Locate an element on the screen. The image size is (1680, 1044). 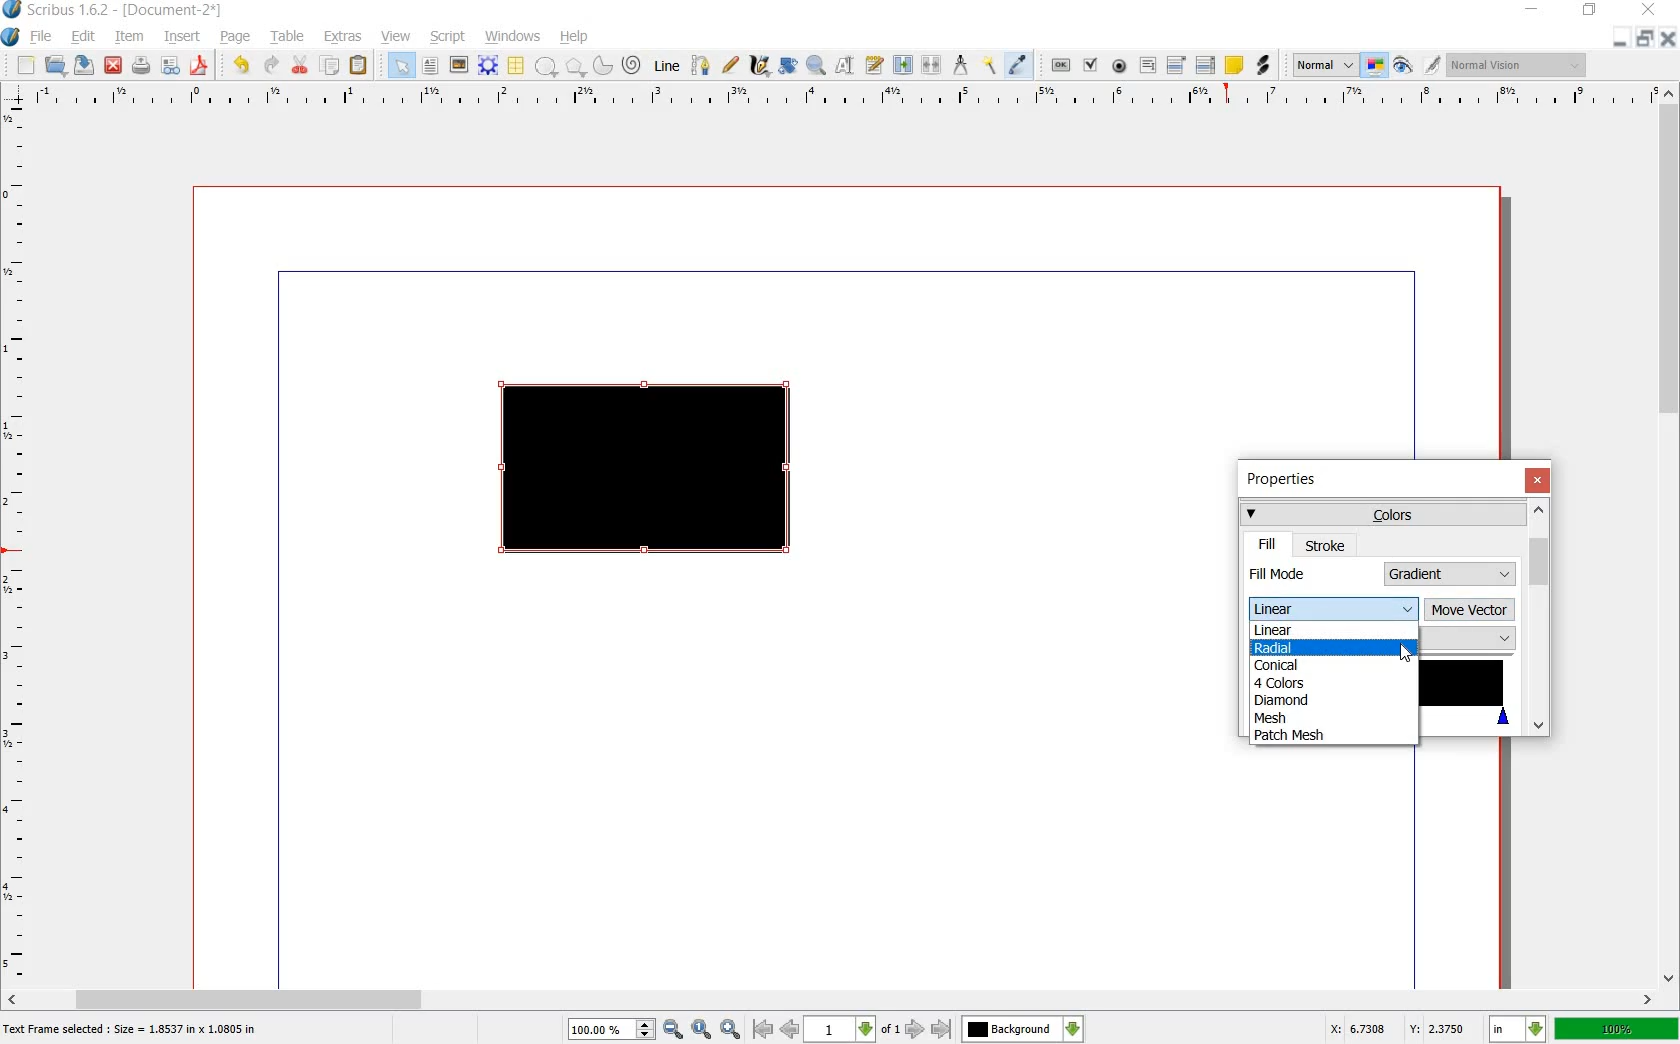
edit contents of frame is located at coordinates (845, 66).